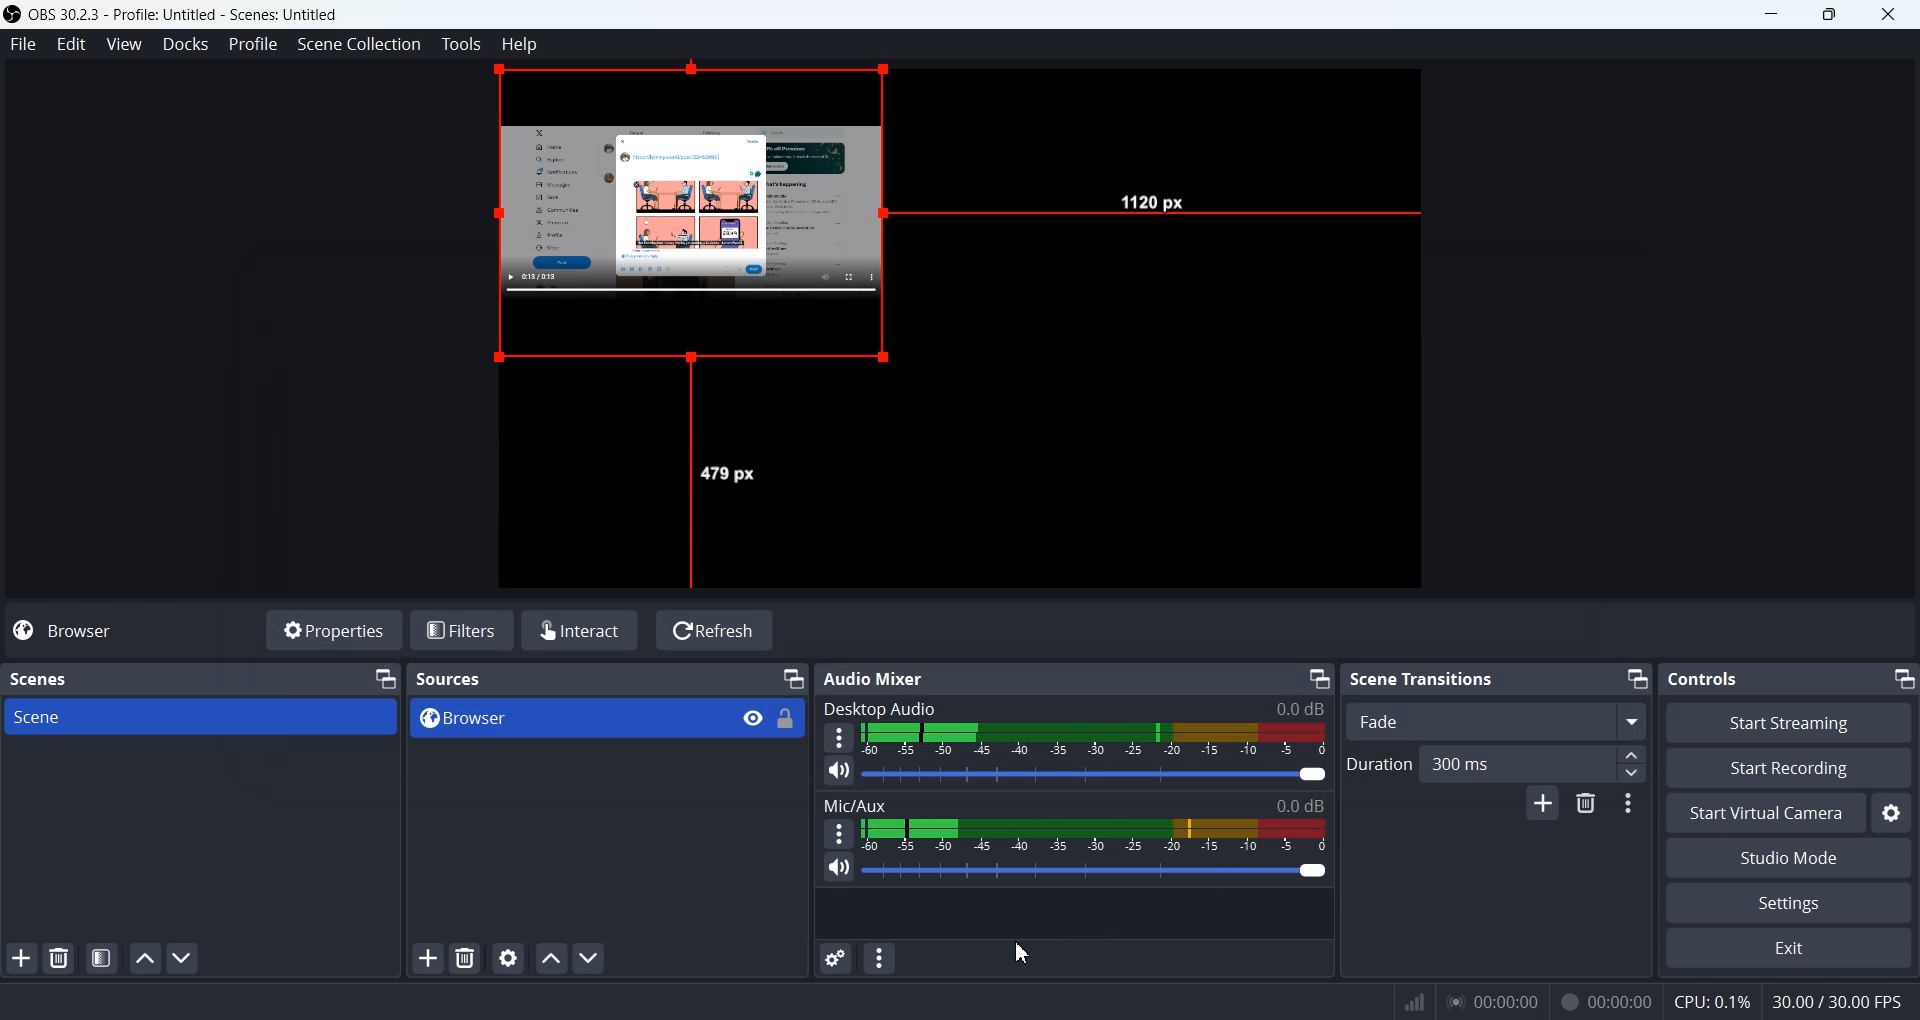 Image resolution: width=1920 pixels, height=1020 pixels. What do you see at coordinates (1073, 803) in the screenshot?
I see `Mic/Aux 0.0 dB` at bounding box center [1073, 803].